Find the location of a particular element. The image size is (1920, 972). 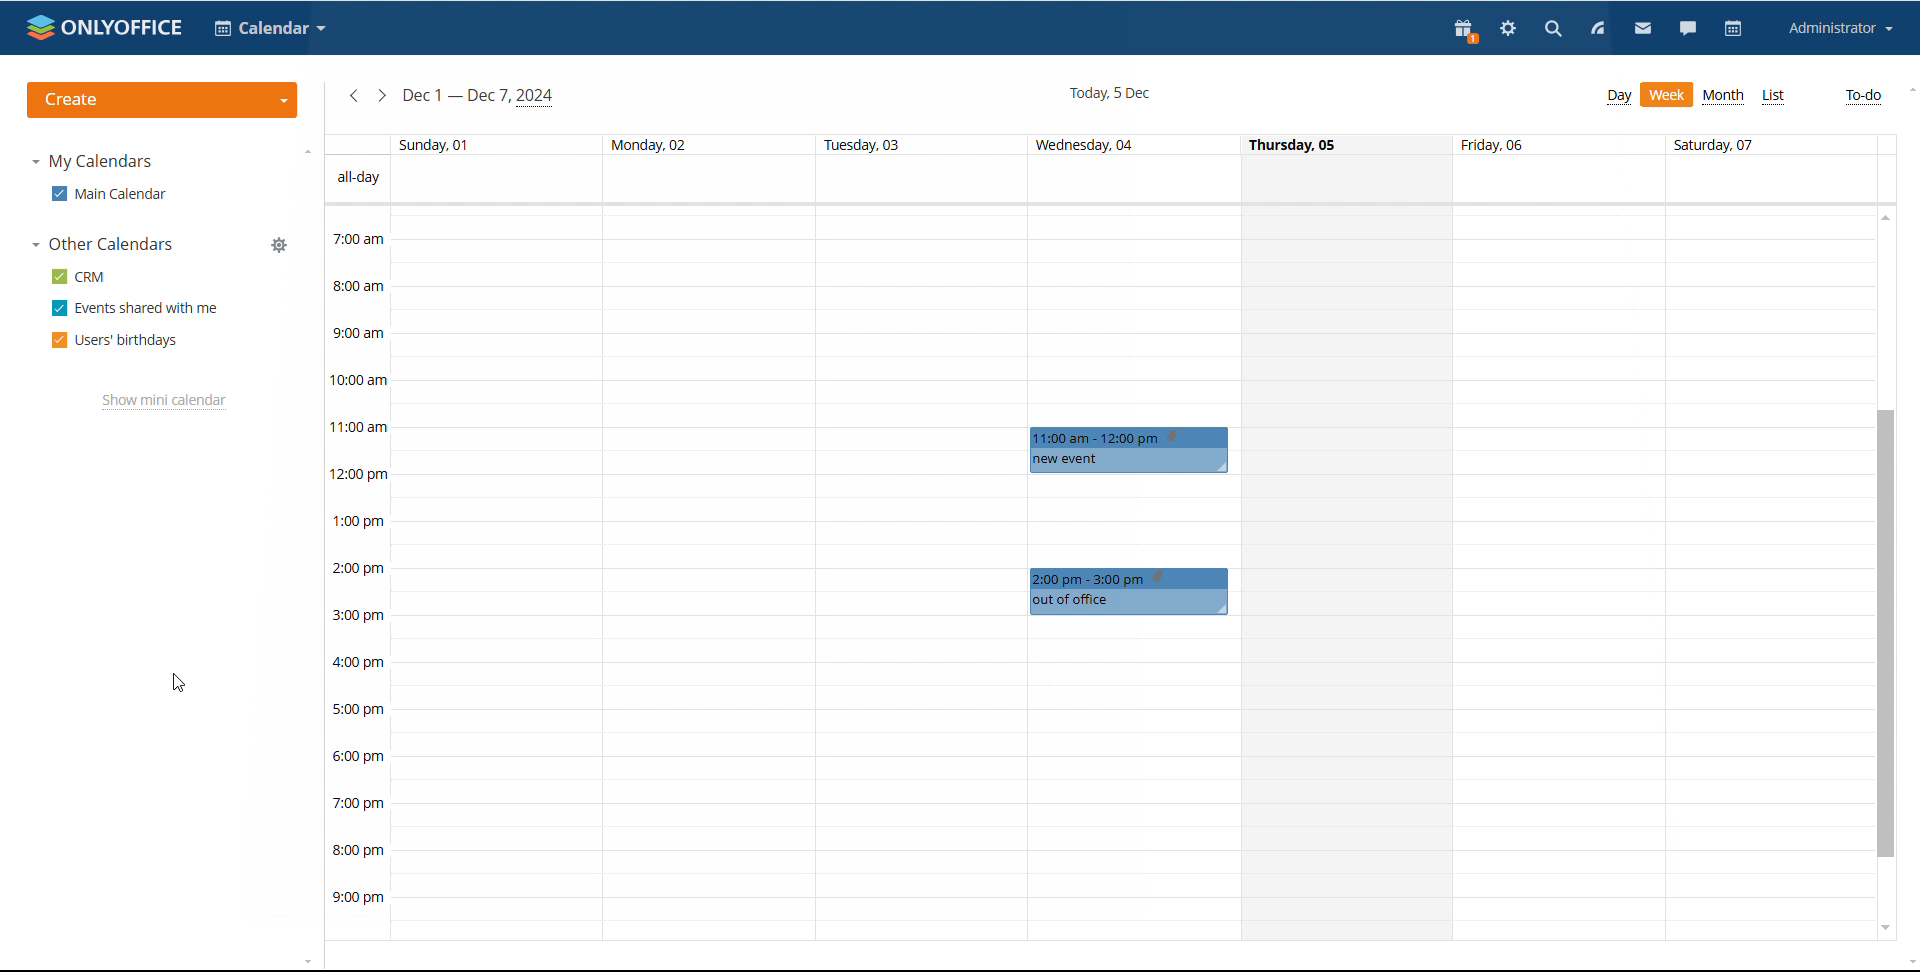

chat is located at coordinates (1688, 31).